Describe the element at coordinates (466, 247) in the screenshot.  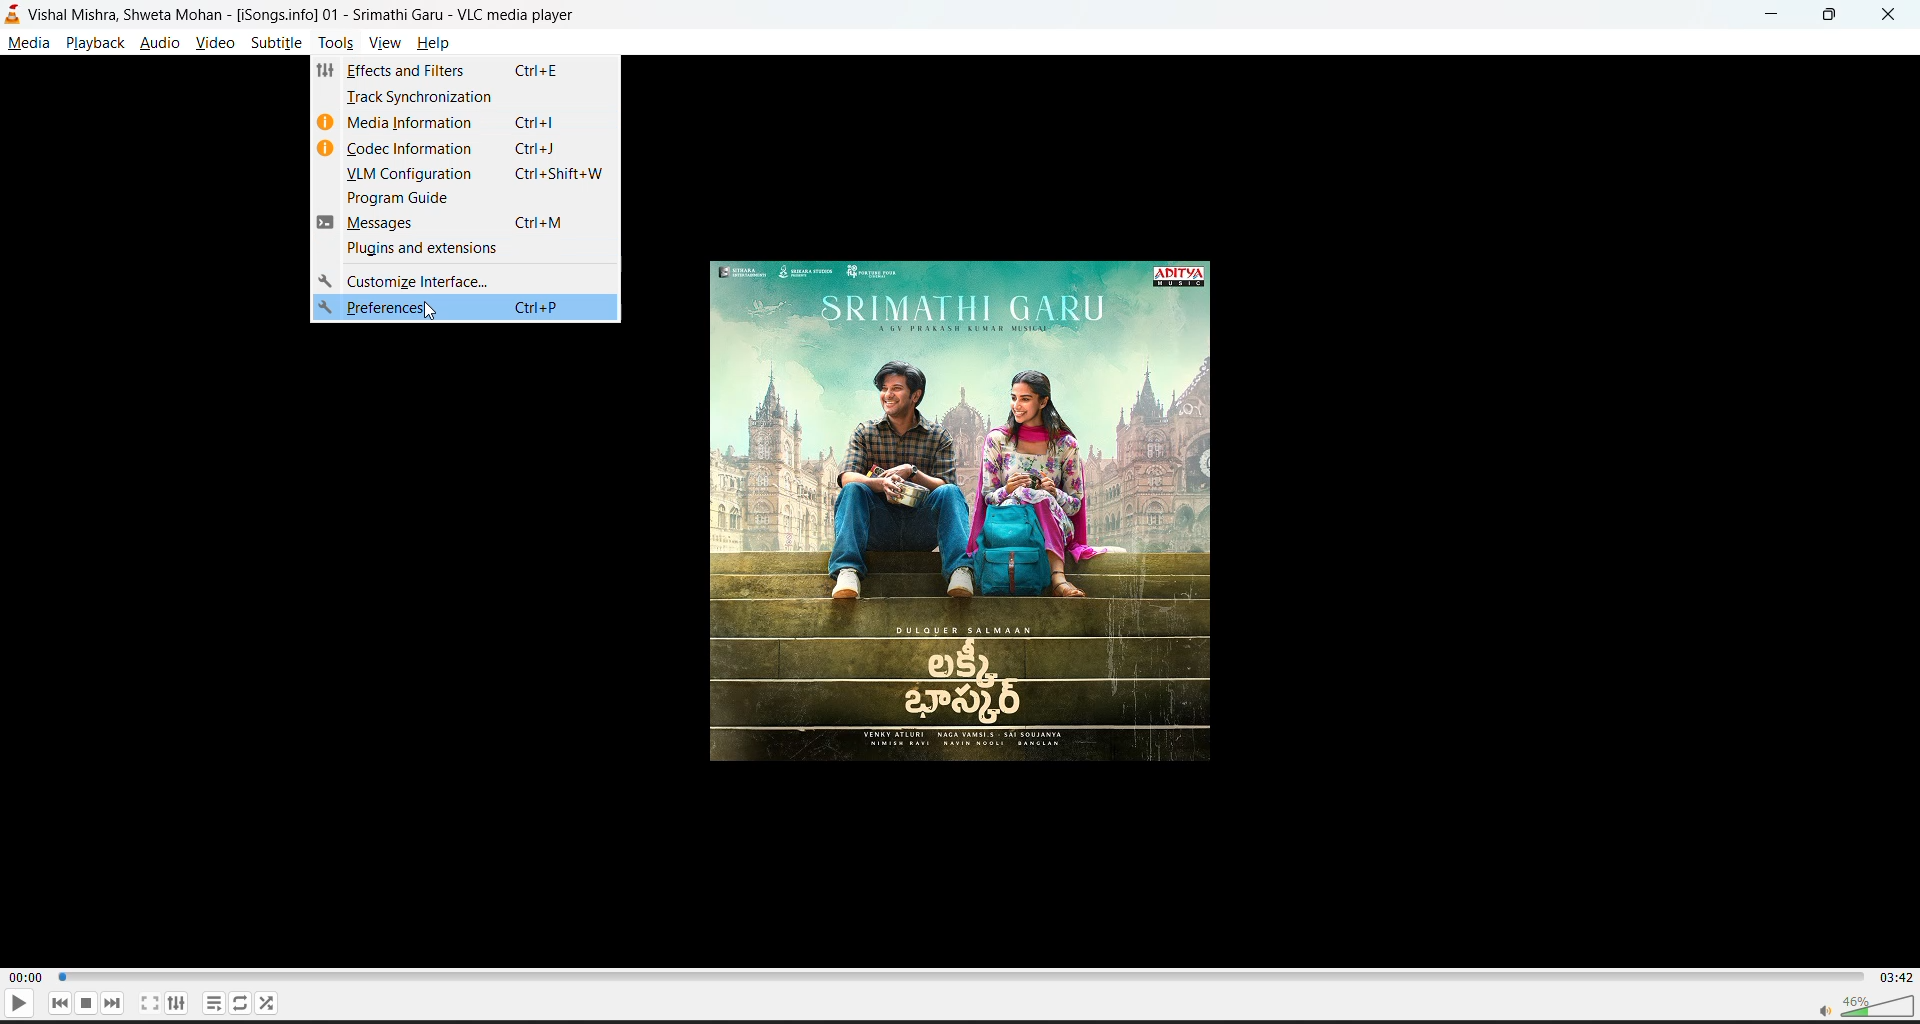
I see `plugins and extensions` at that location.